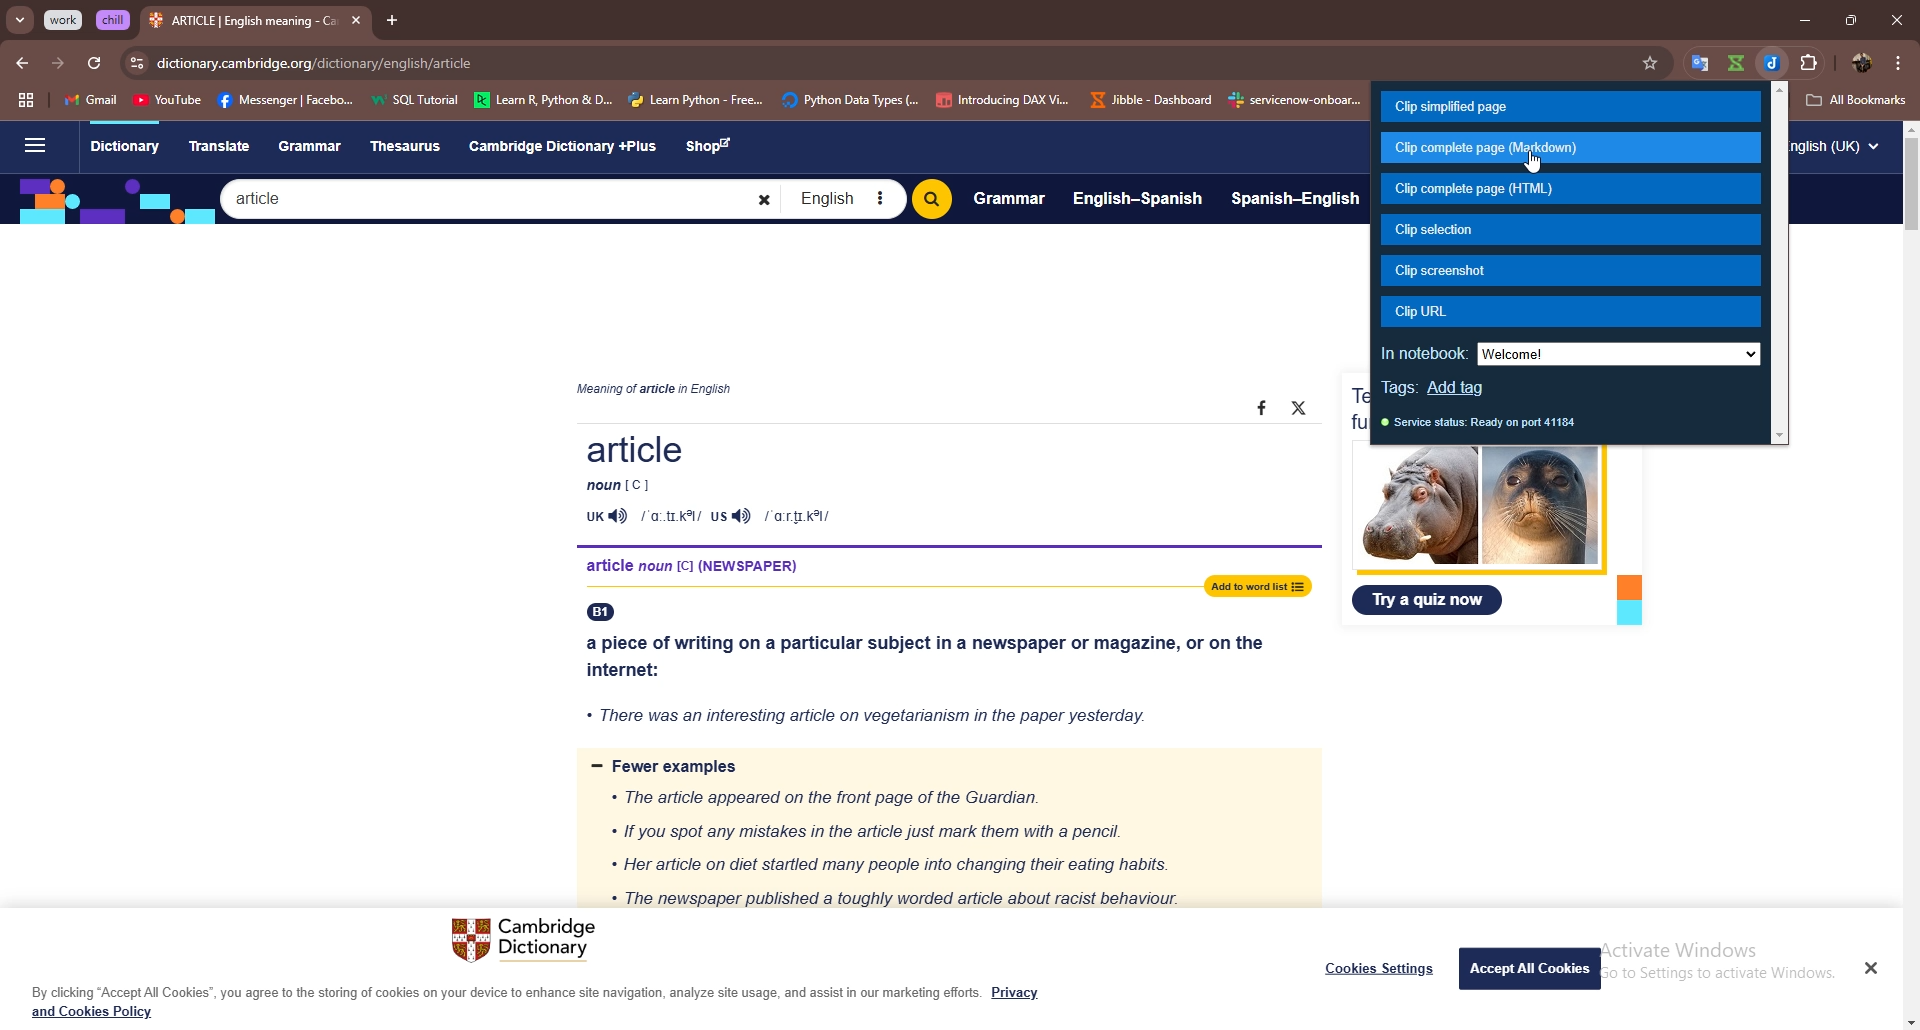 The width and height of the screenshot is (1920, 1030). I want to click on back, so click(22, 63).